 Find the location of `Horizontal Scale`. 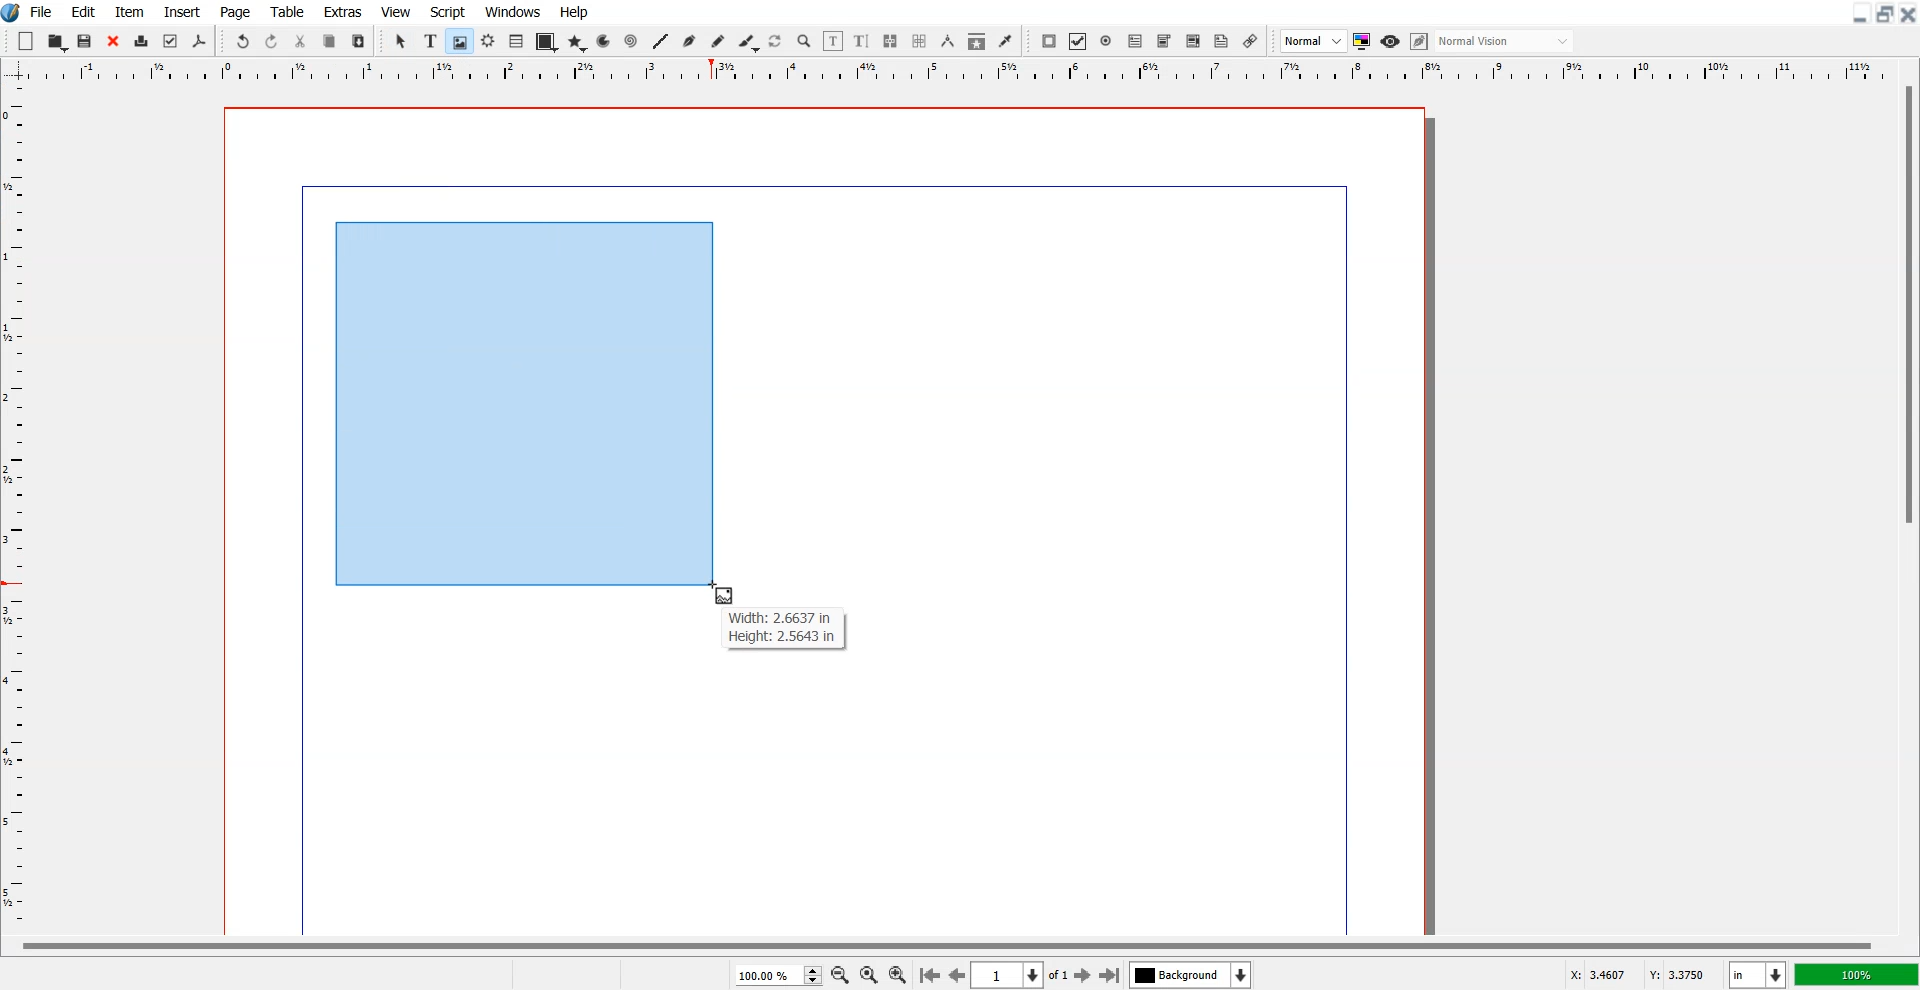

Horizontal Scale is located at coordinates (19, 509).